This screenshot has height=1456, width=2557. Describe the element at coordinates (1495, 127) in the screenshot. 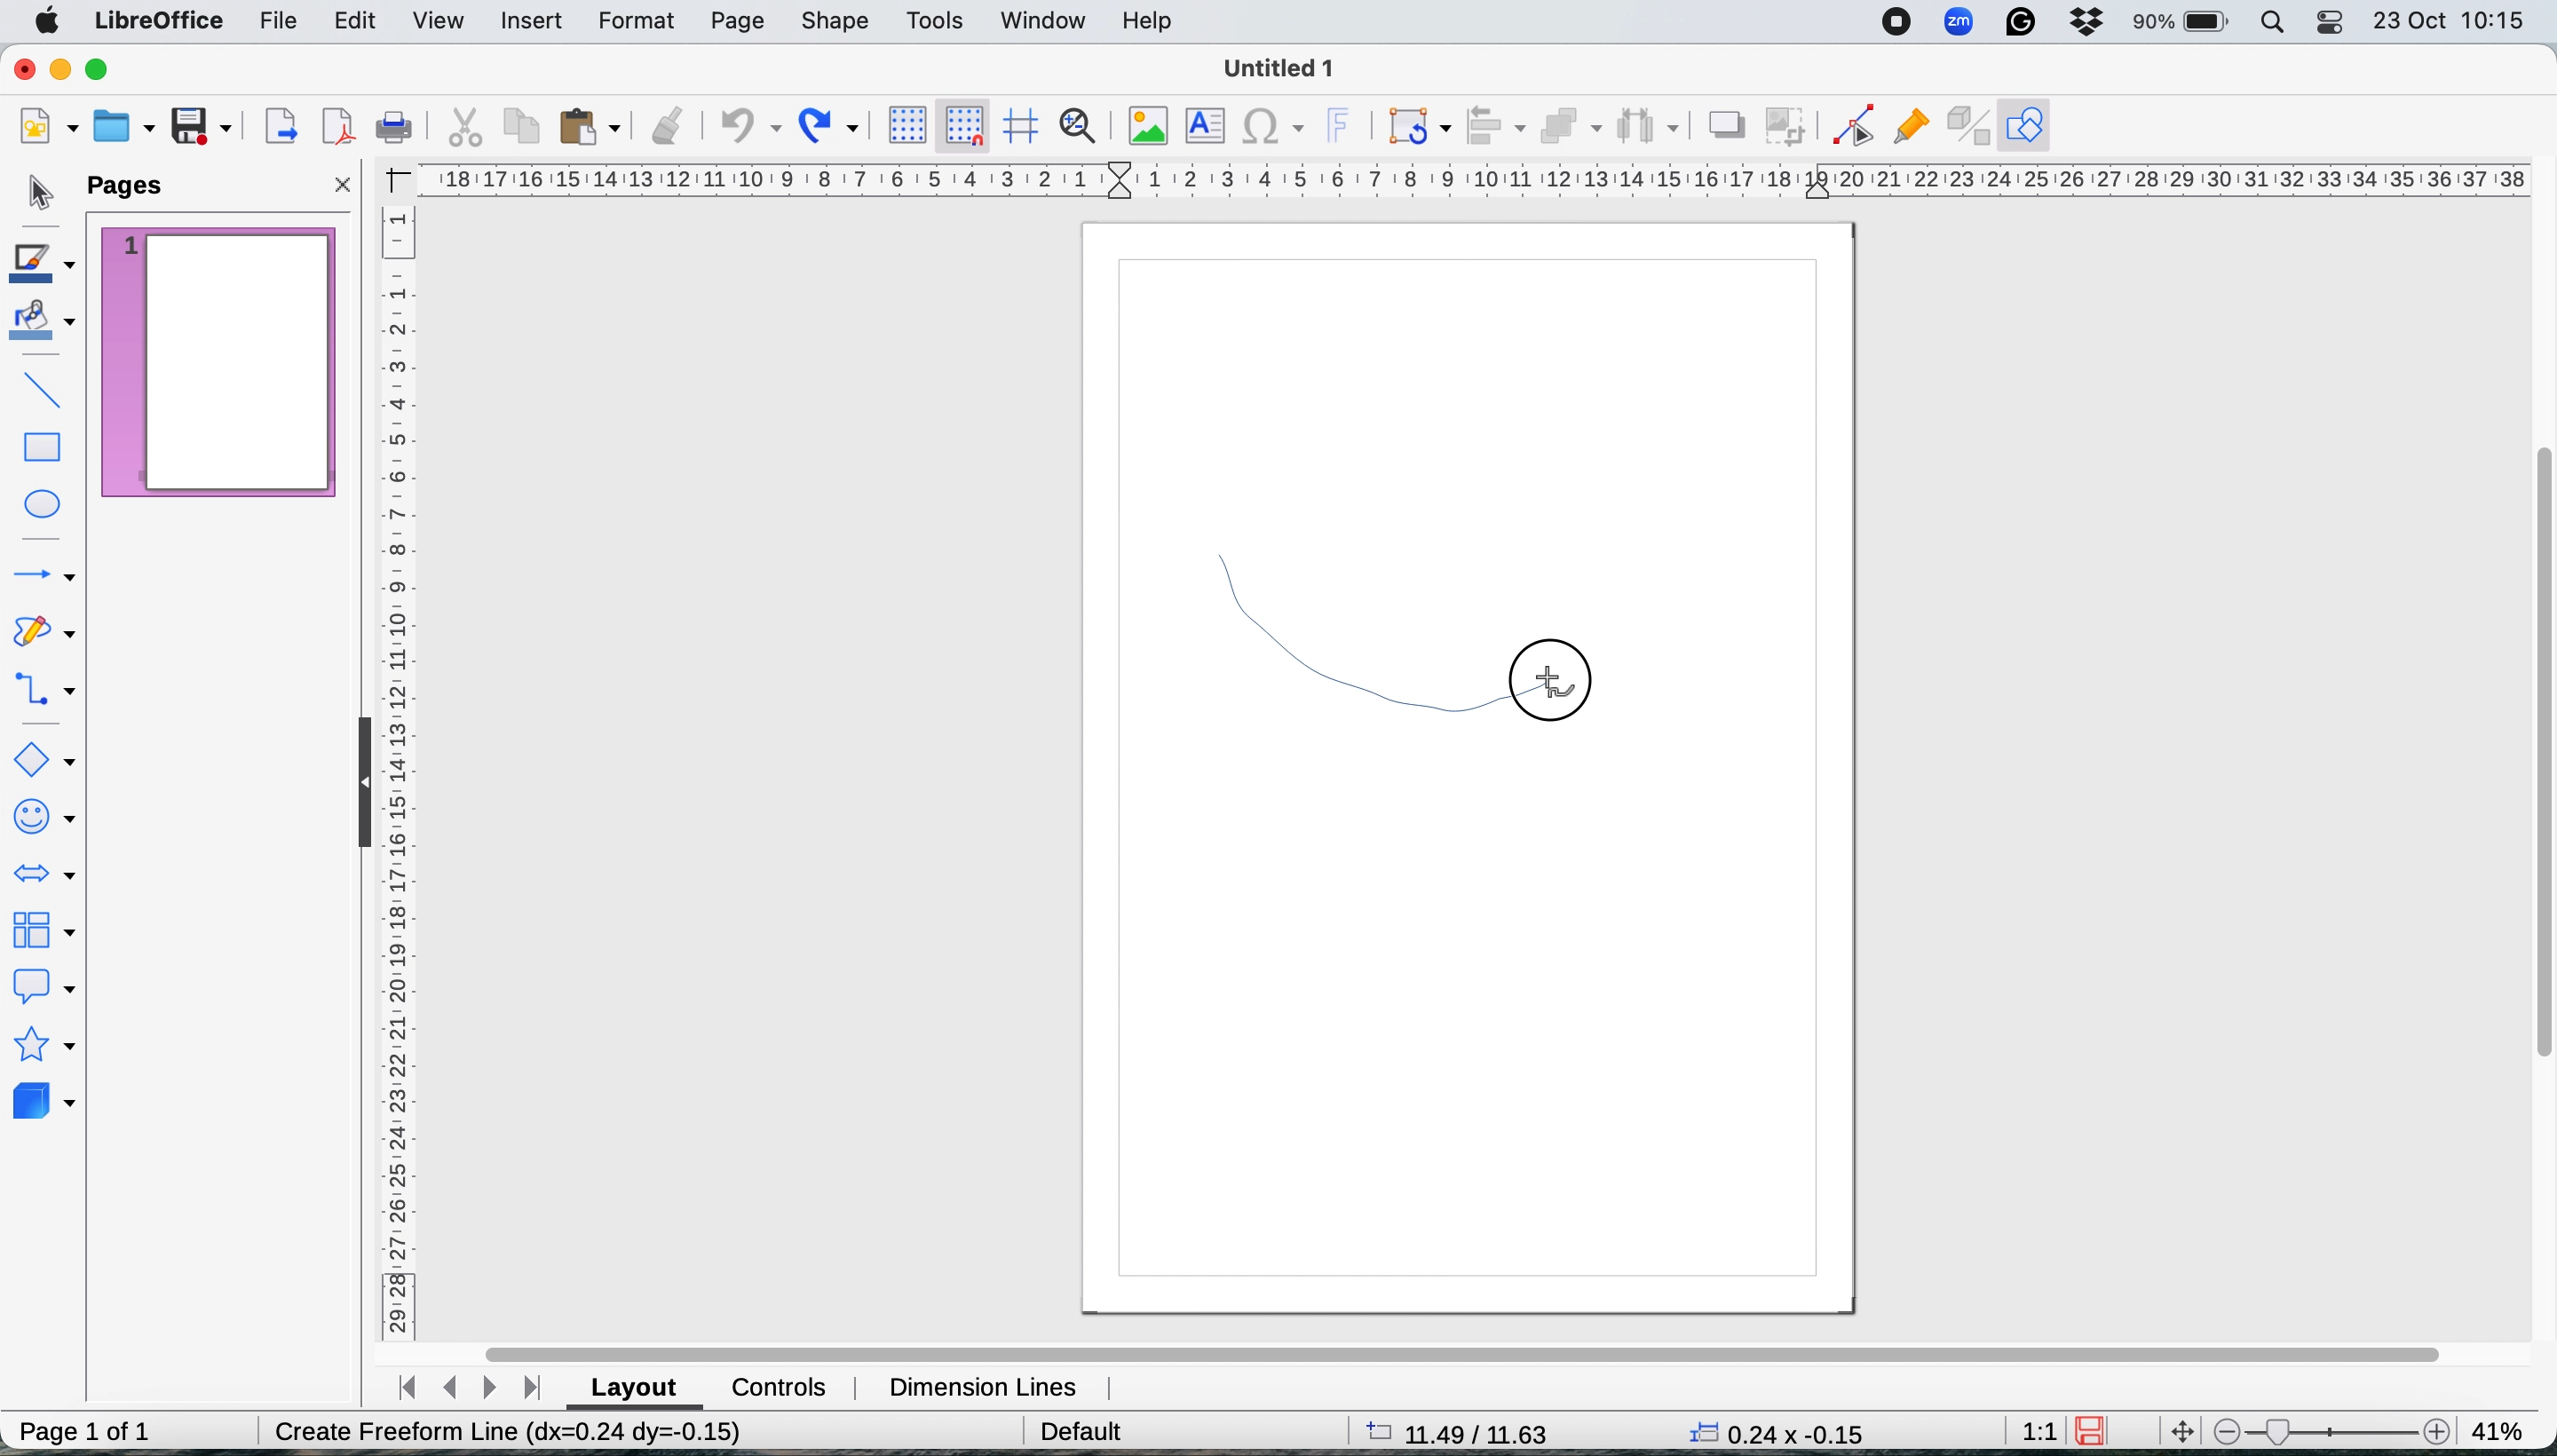

I see `align objects` at that location.